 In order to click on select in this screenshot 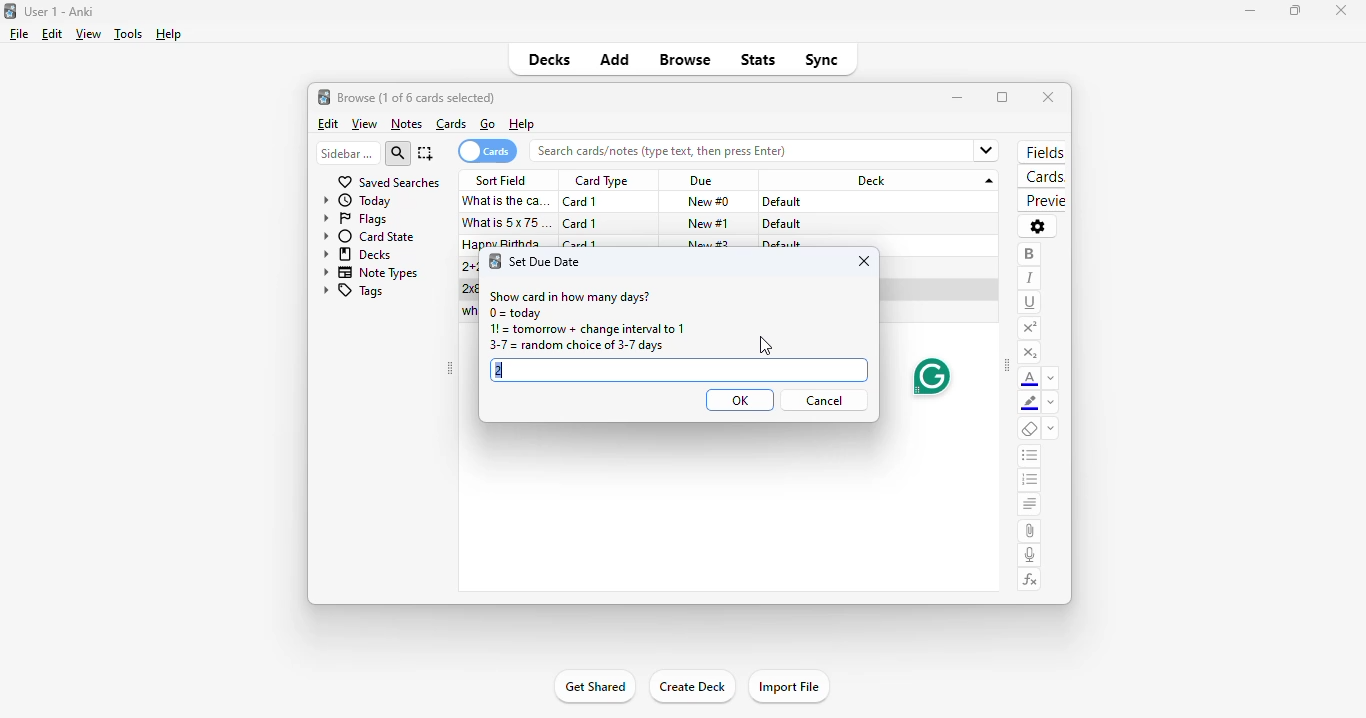, I will do `click(426, 153)`.